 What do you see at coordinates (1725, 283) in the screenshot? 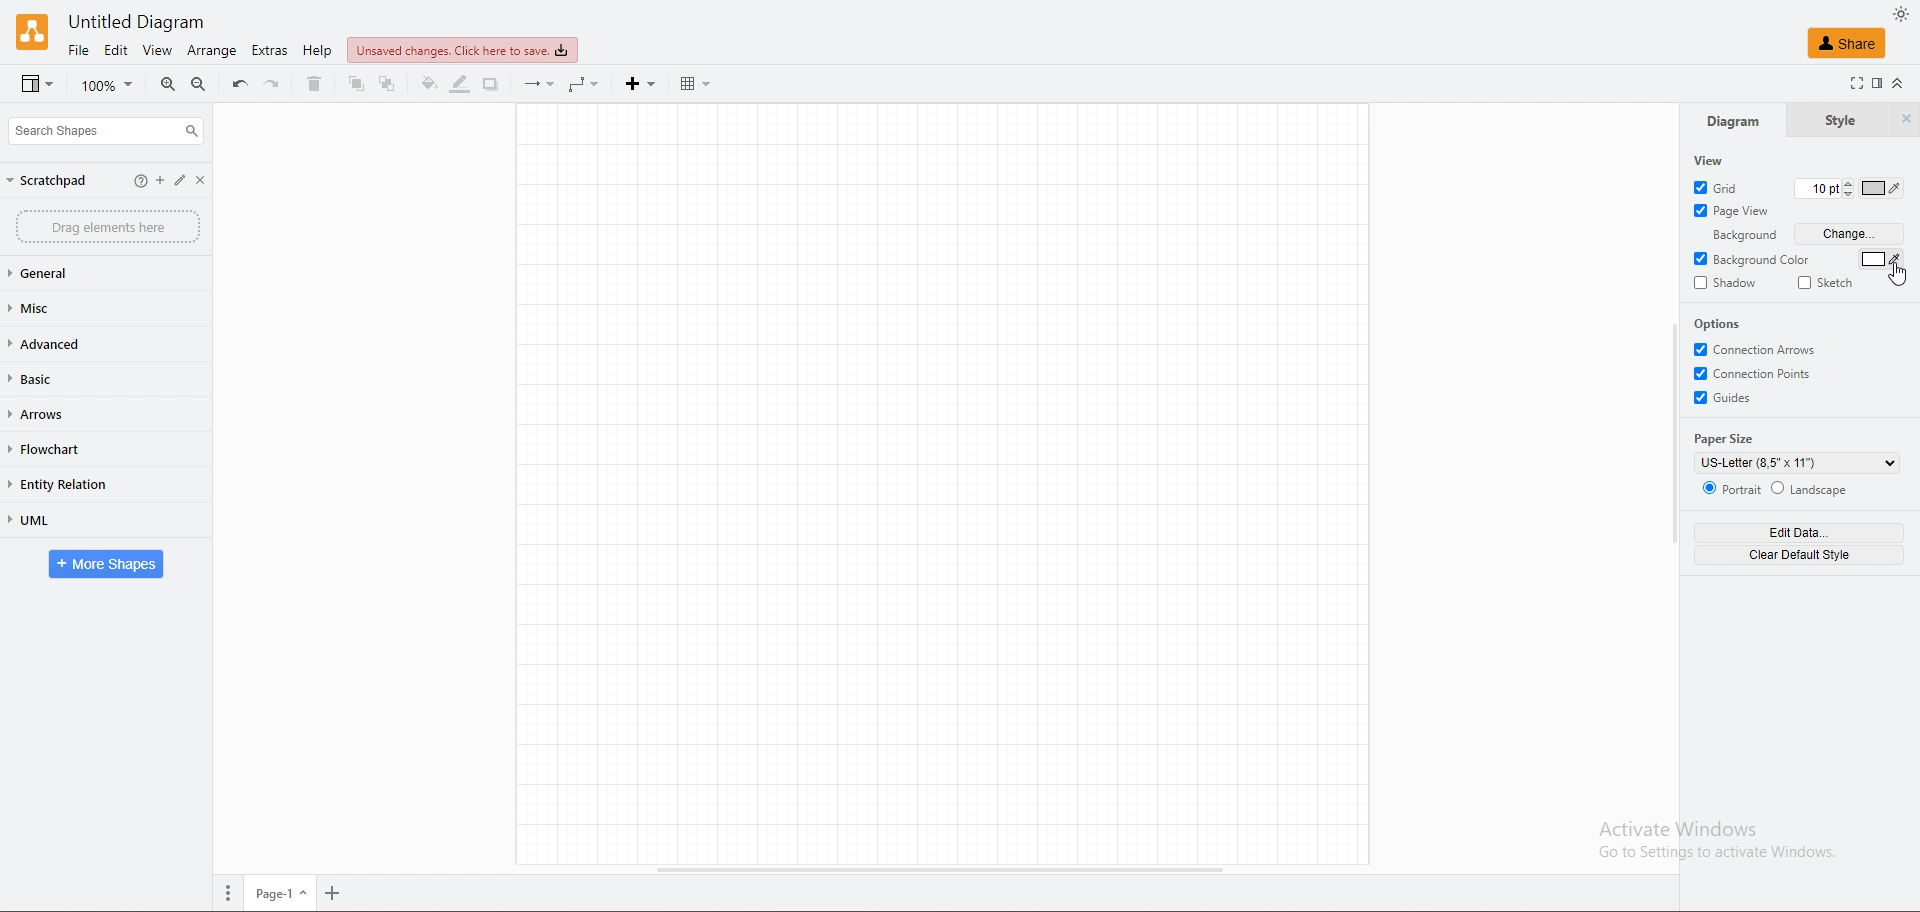
I see `shadow` at bounding box center [1725, 283].